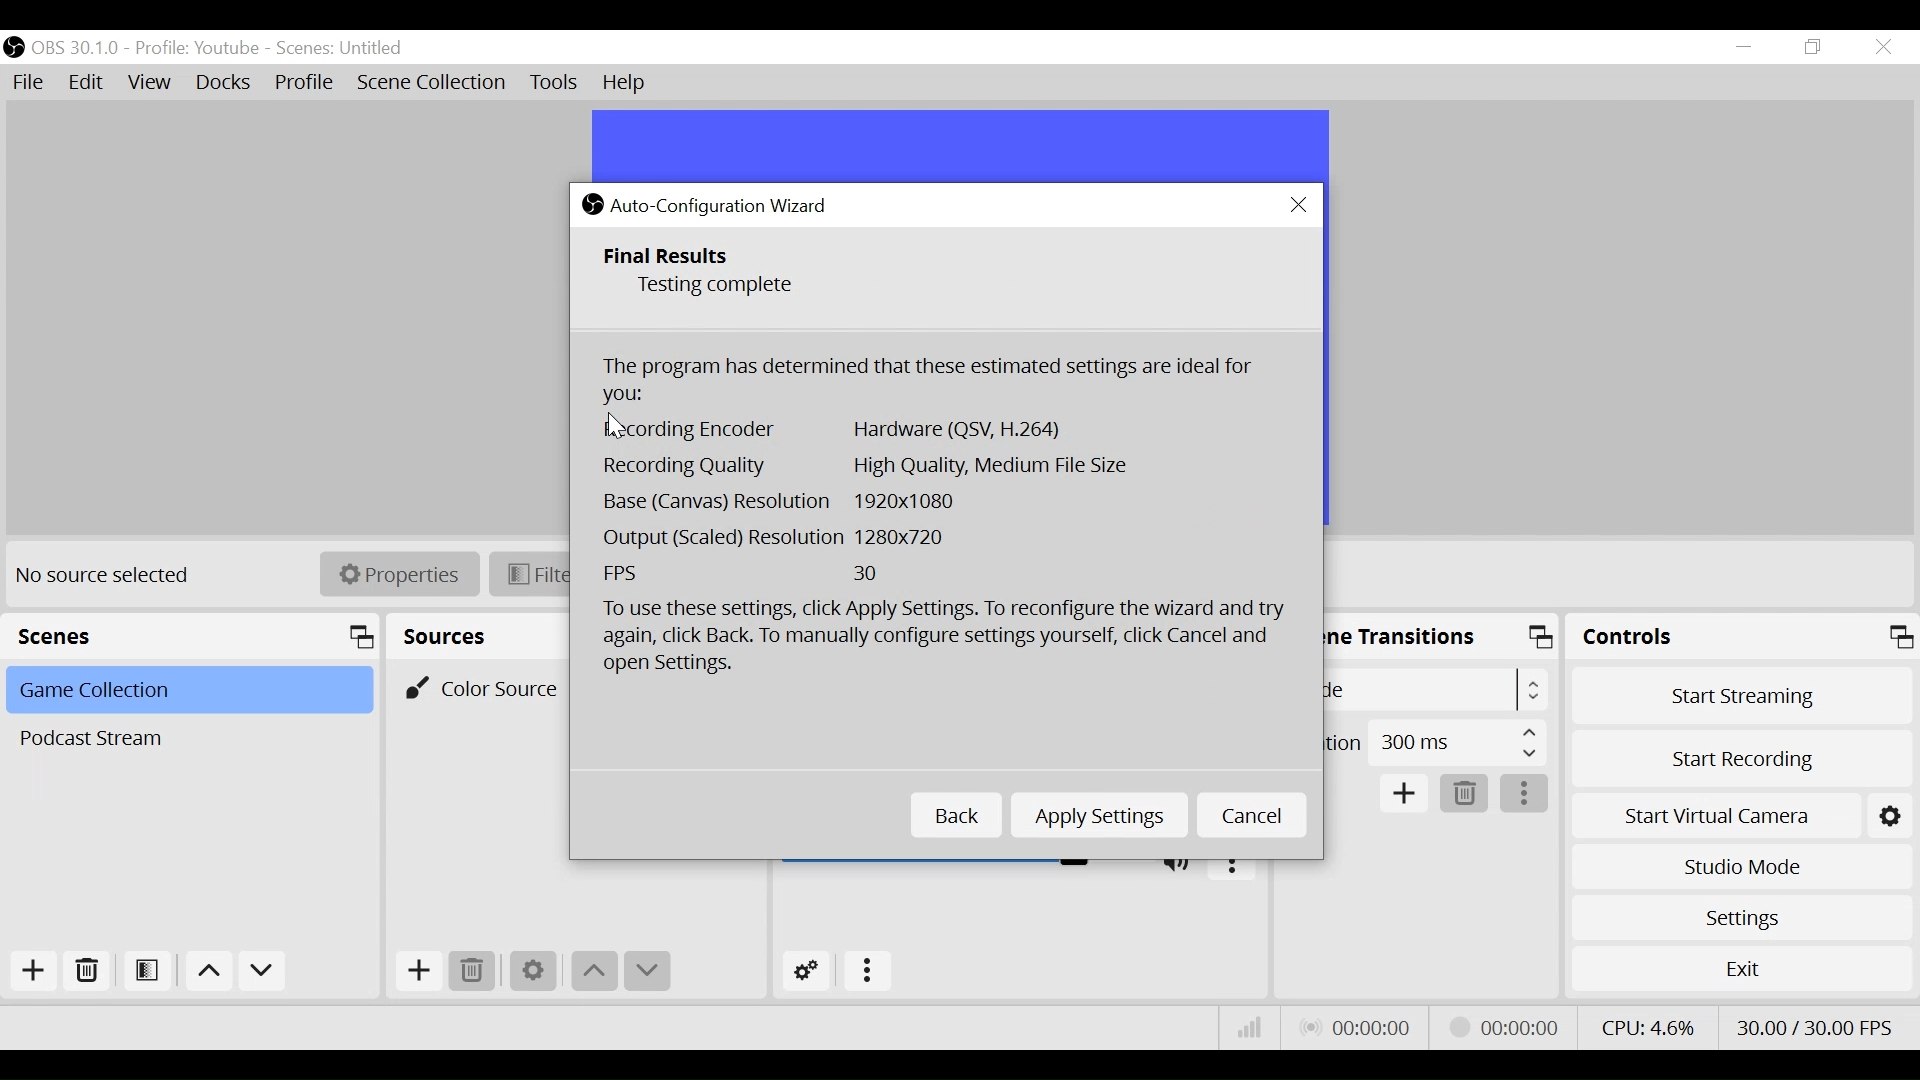 This screenshot has width=1920, height=1080. Describe the element at coordinates (814, 502) in the screenshot. I see `Base Canvas Resolution` at that location.